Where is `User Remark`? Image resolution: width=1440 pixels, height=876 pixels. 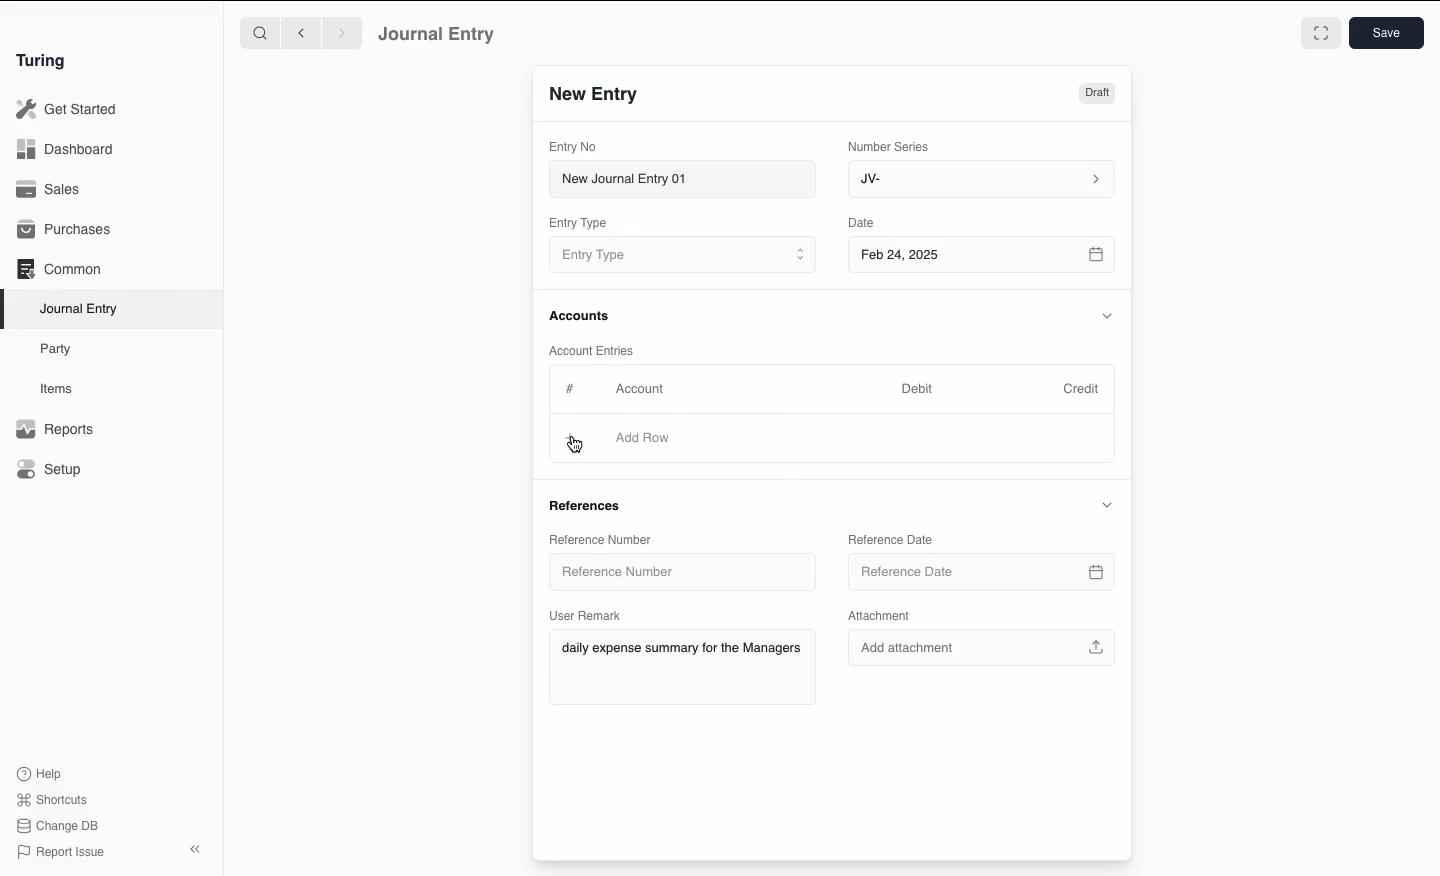
User Remark is located at coordinates (584, 615).